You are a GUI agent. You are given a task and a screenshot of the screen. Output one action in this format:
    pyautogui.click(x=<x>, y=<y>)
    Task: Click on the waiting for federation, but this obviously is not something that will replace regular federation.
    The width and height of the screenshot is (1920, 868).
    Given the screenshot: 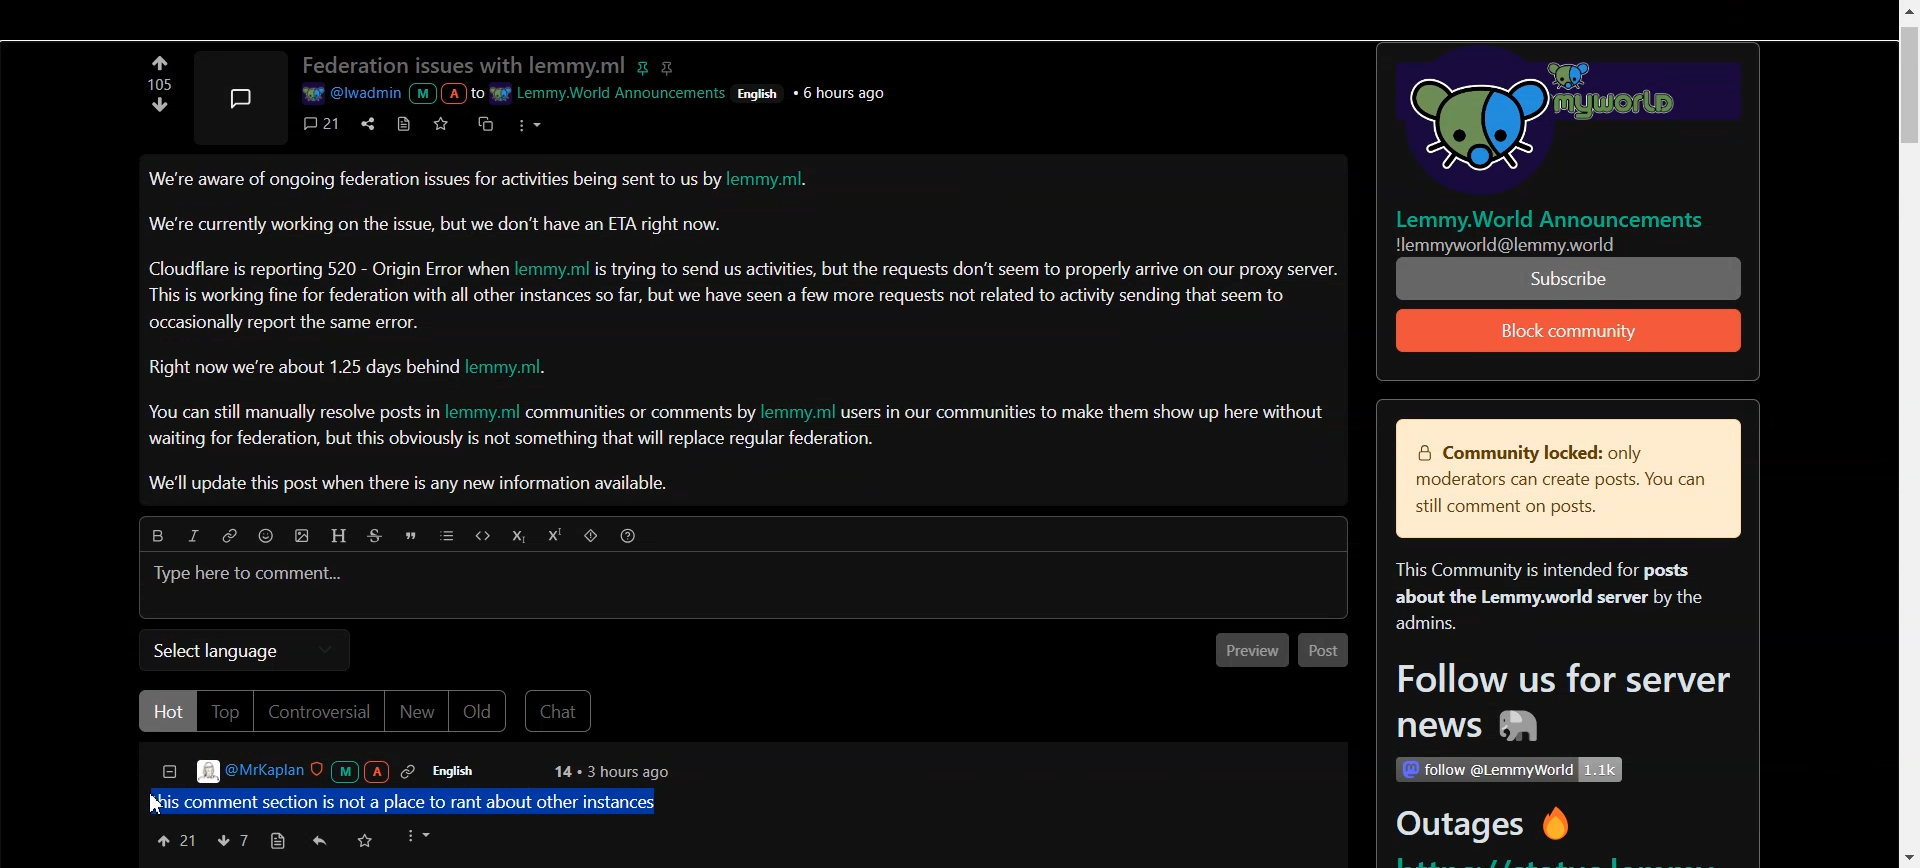 What is the action you would take?
    pyautogui.click(x=514, y=441)
    